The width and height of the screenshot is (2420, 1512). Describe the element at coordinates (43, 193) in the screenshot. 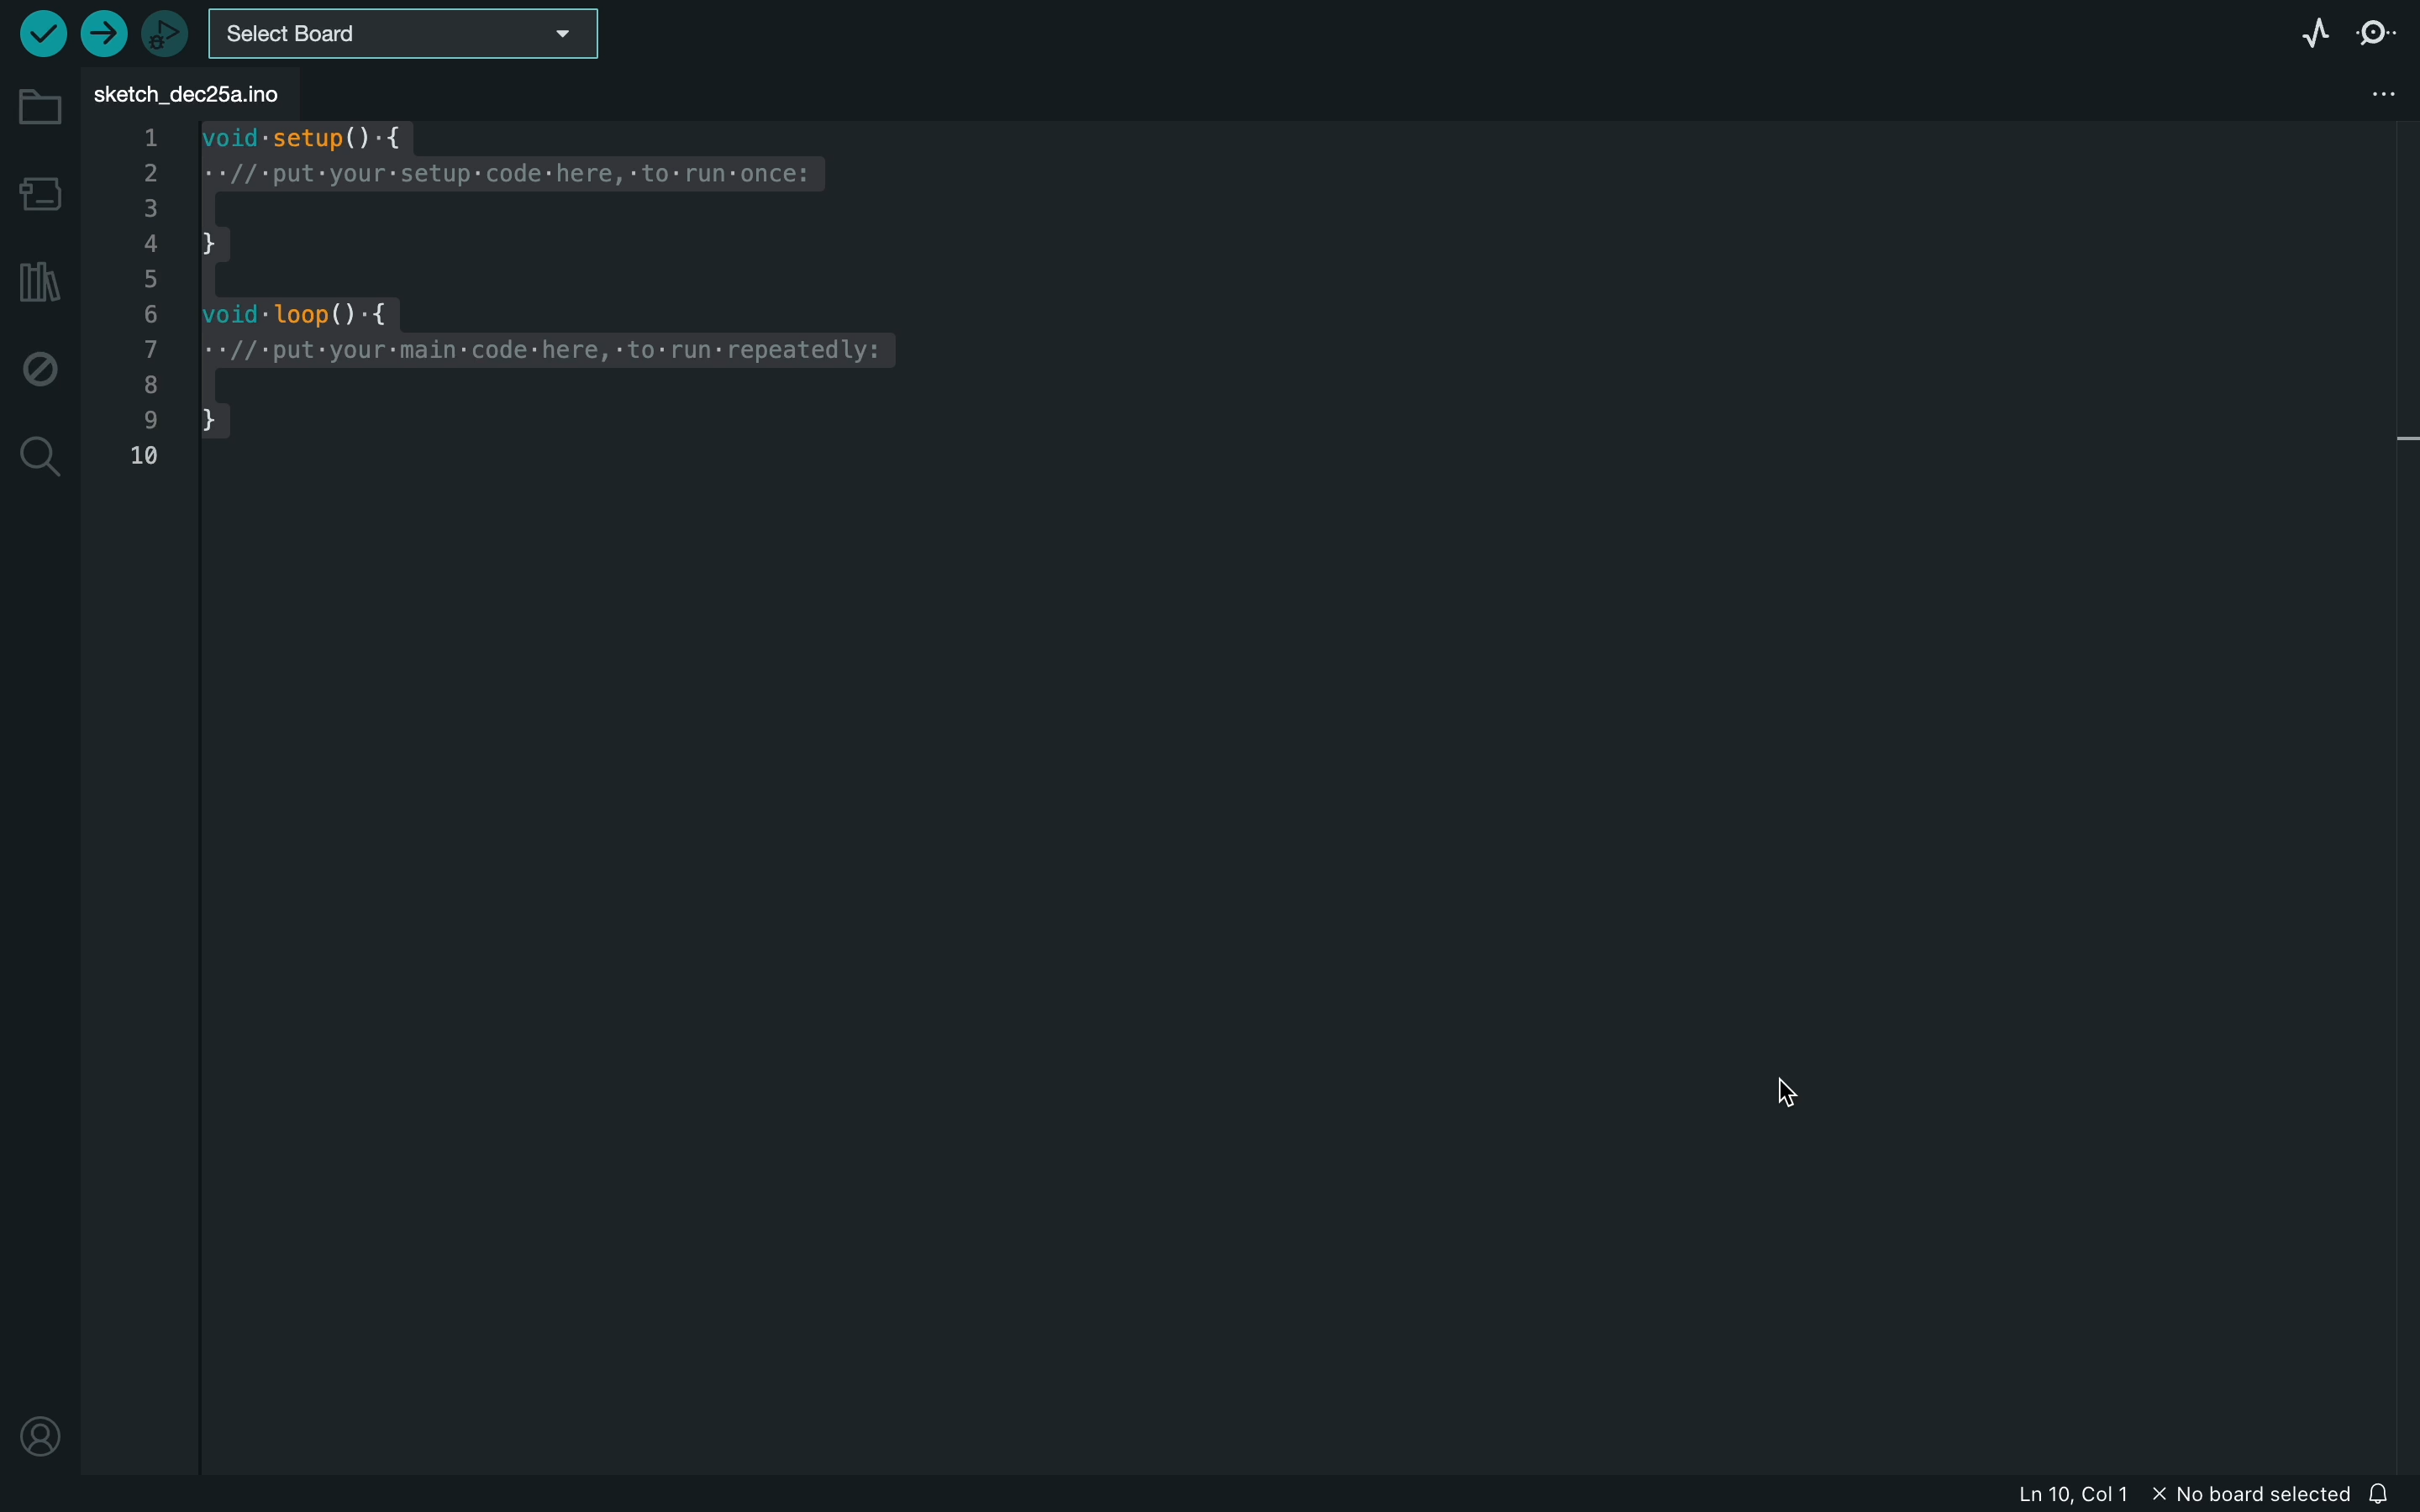

I see `board  manager` at that location.